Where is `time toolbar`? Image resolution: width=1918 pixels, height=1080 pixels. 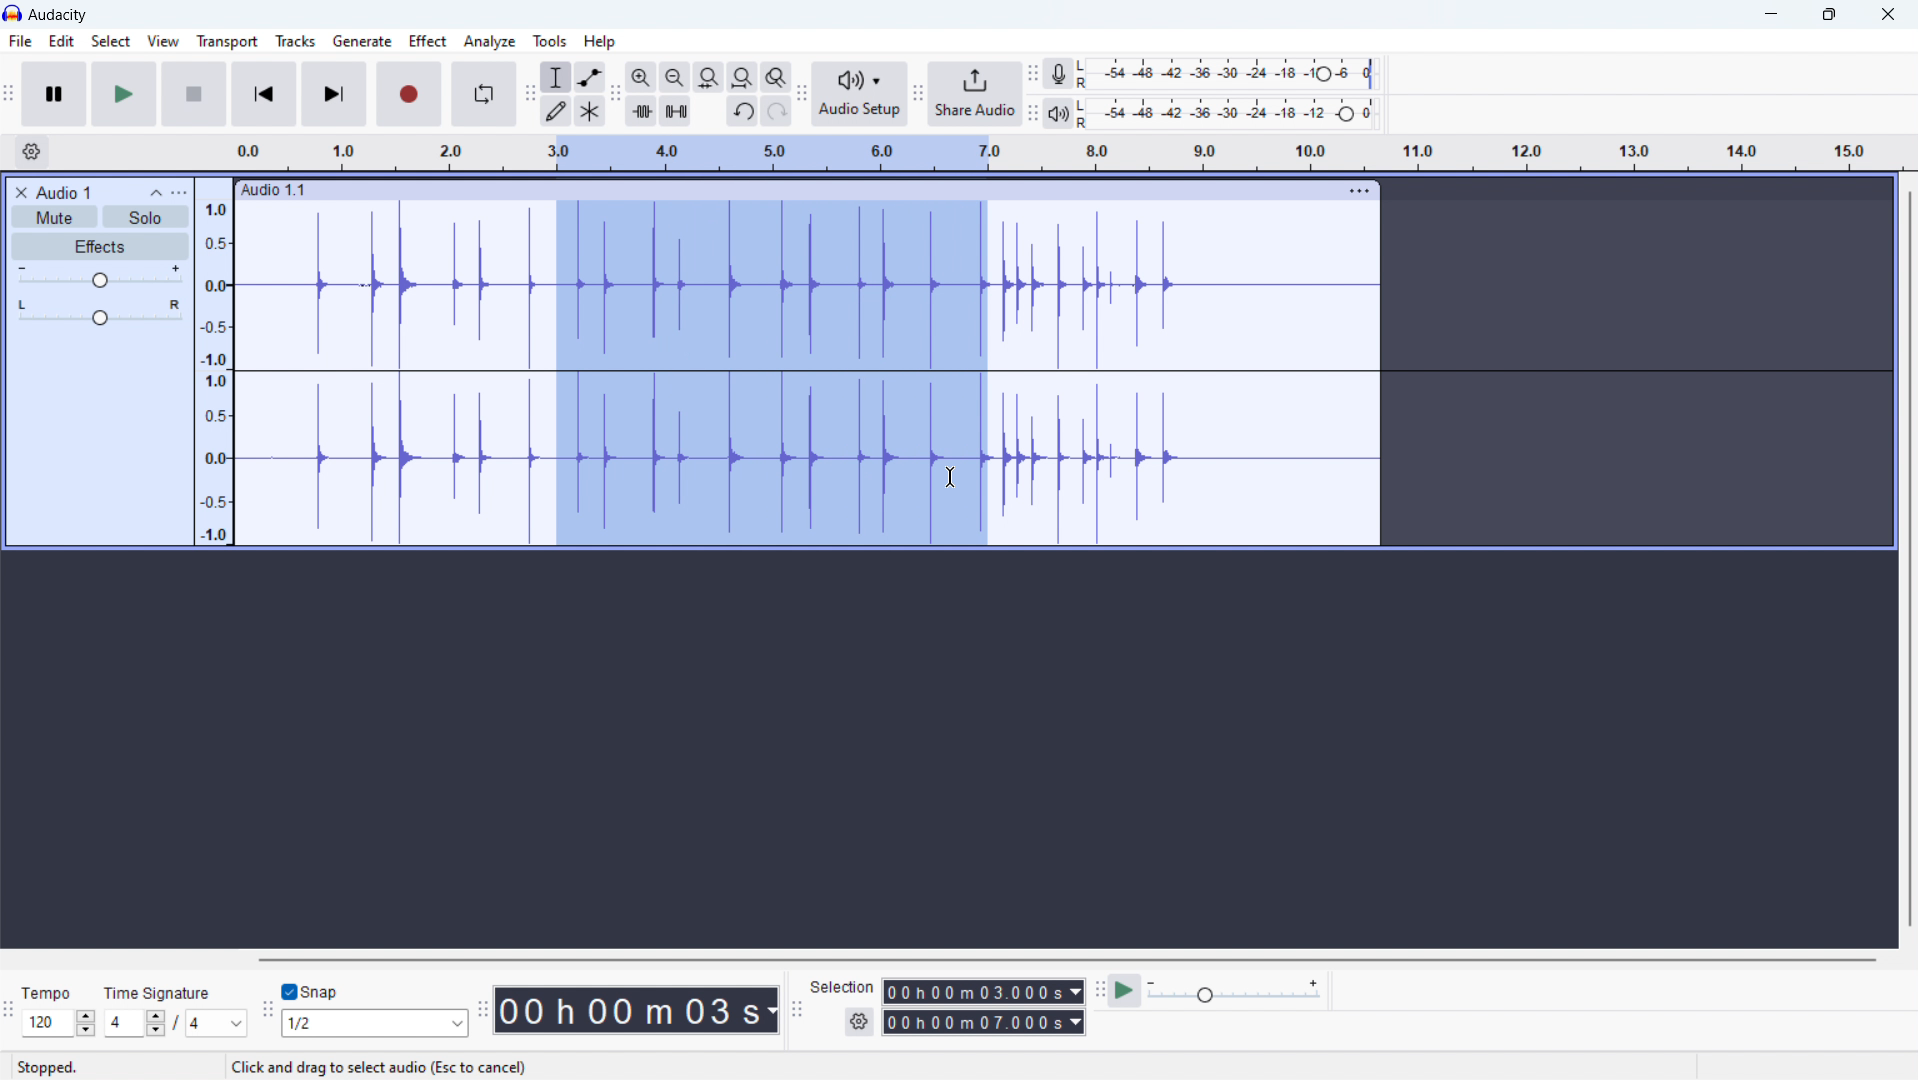 time toolbar is located at coordinates (483, 1012).